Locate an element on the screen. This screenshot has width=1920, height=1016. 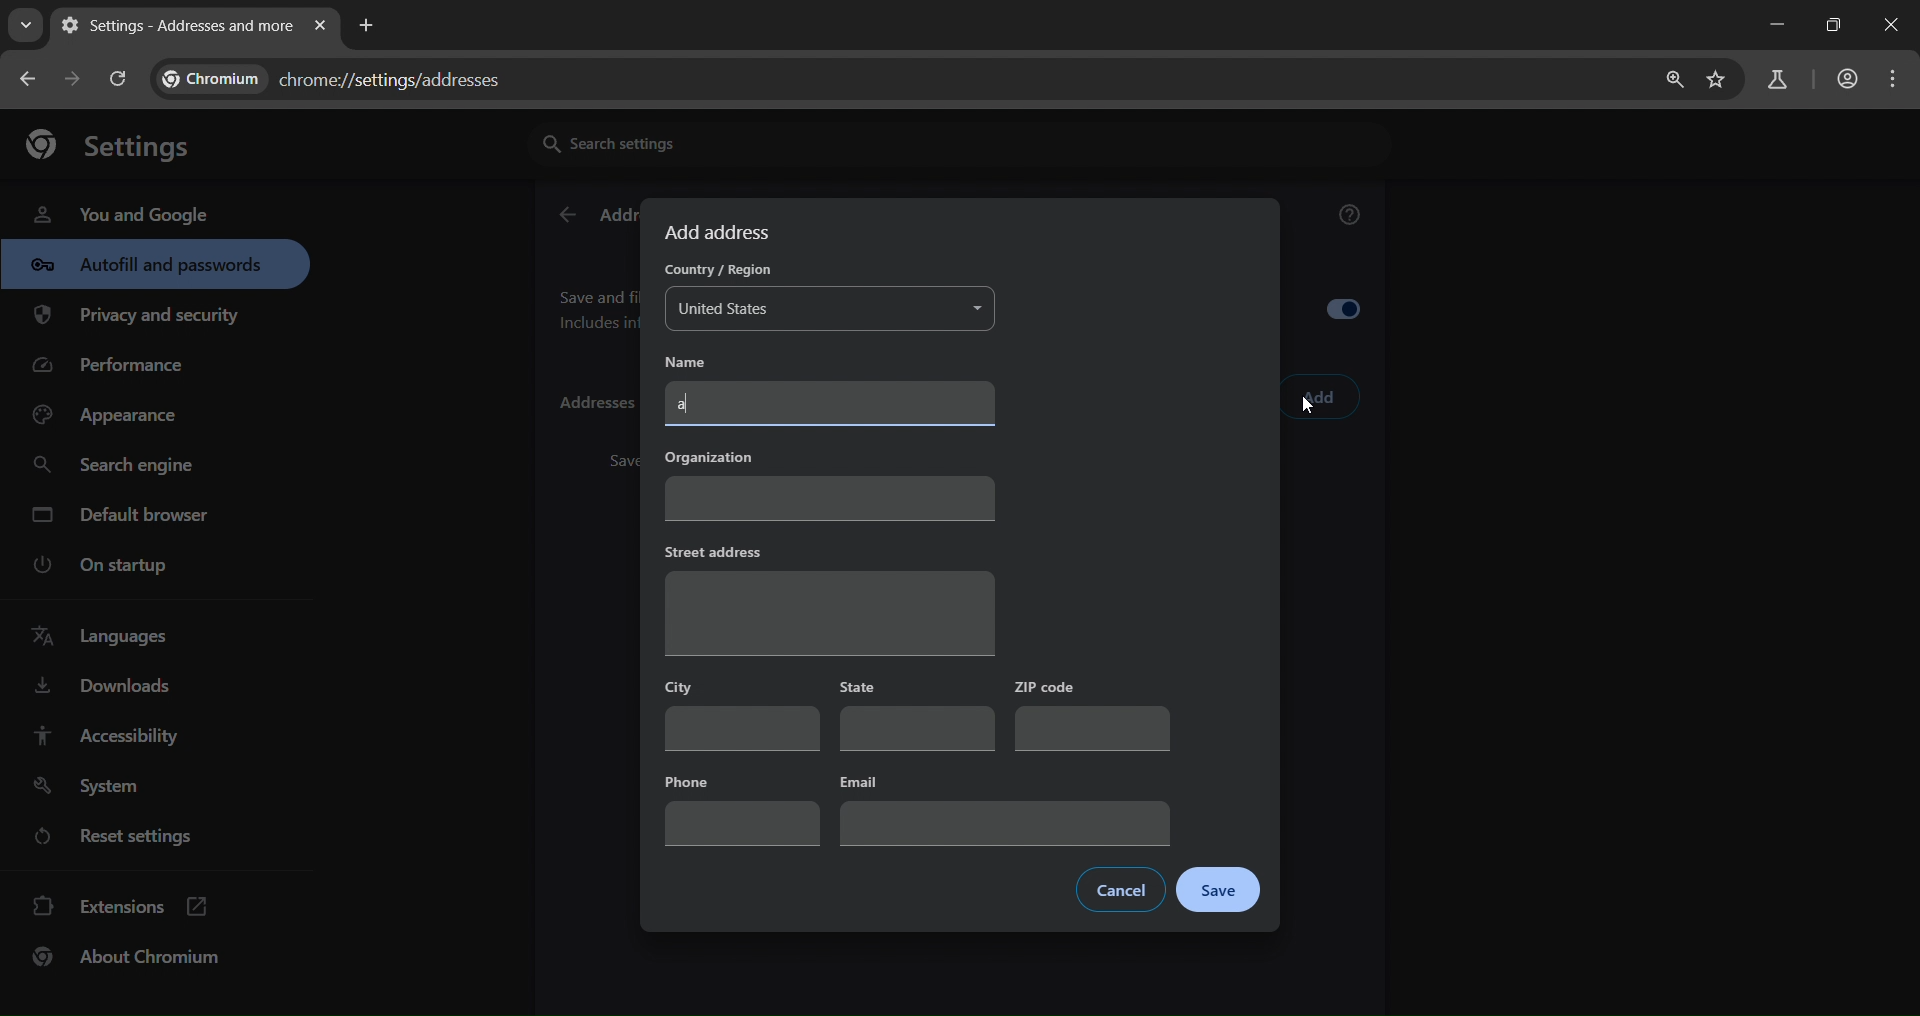
minimize is located at coordinates (1772, 25).